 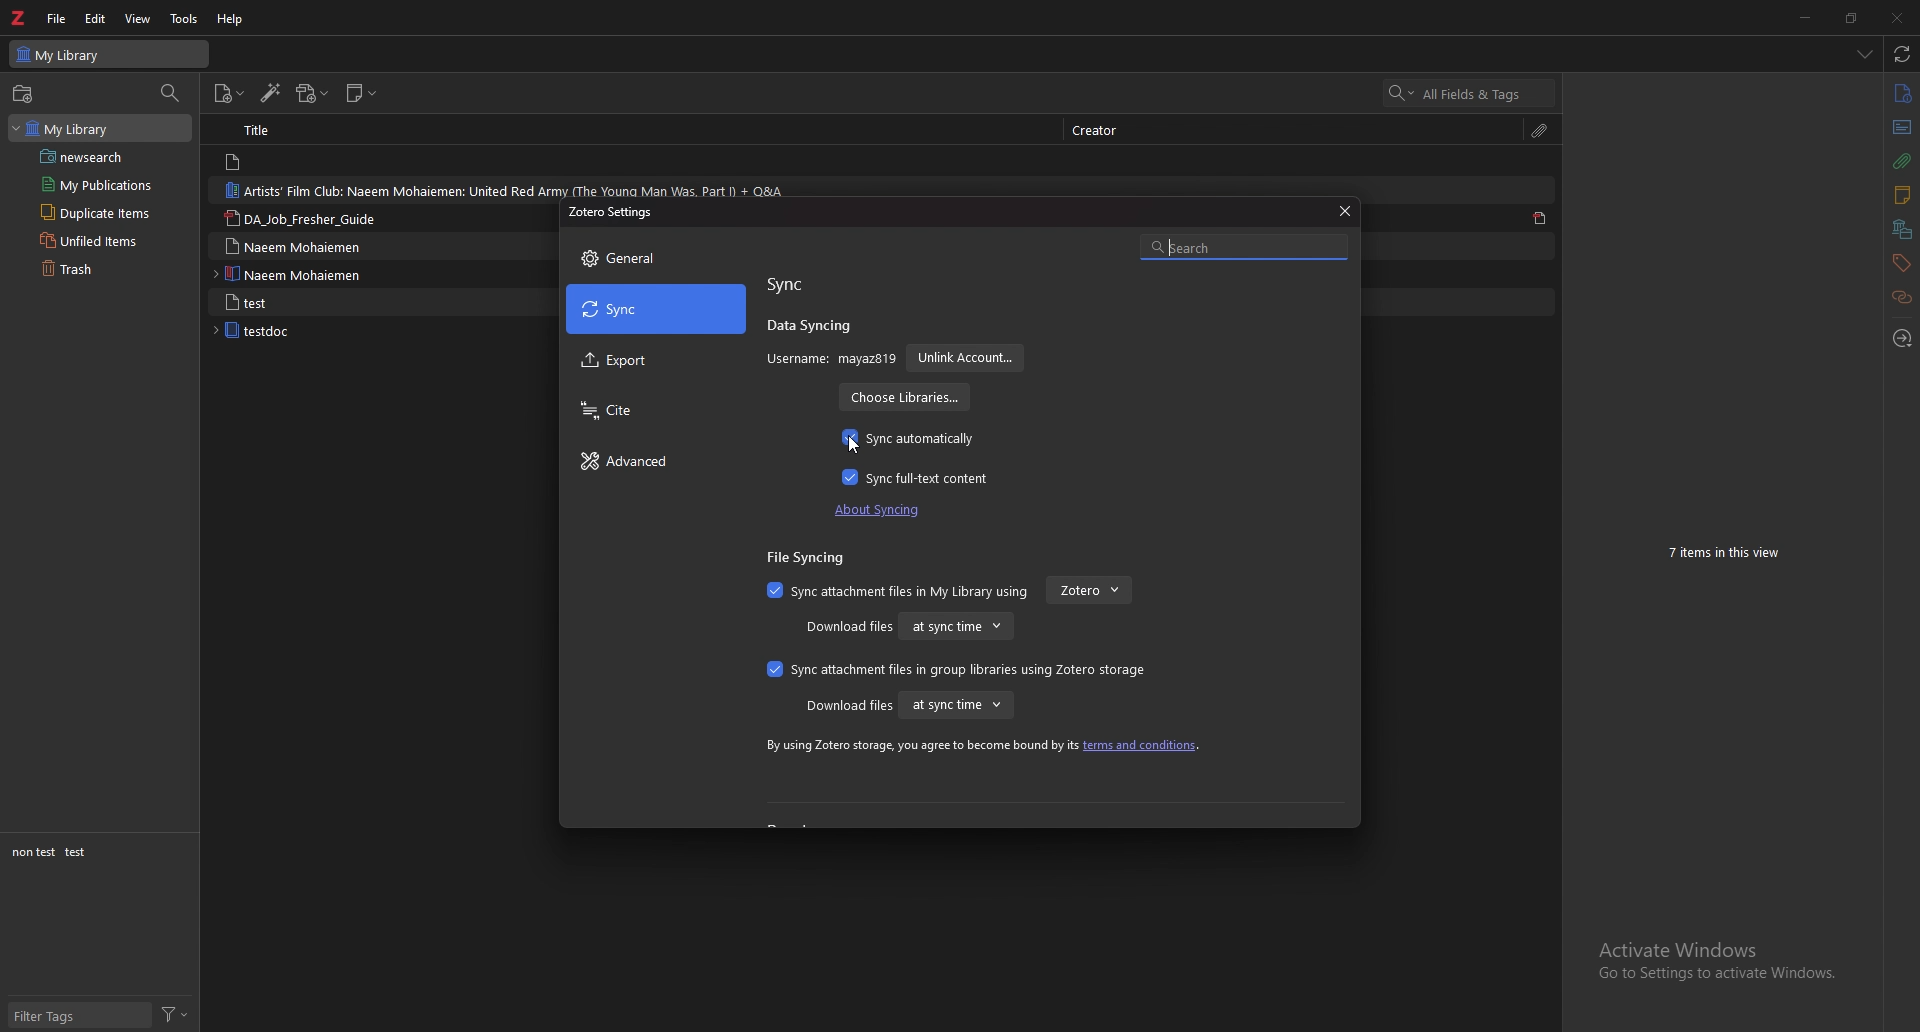 What do you see at coordinates (302, 302) in the screenshot?
I see `test` at bounding box center [302, 302].